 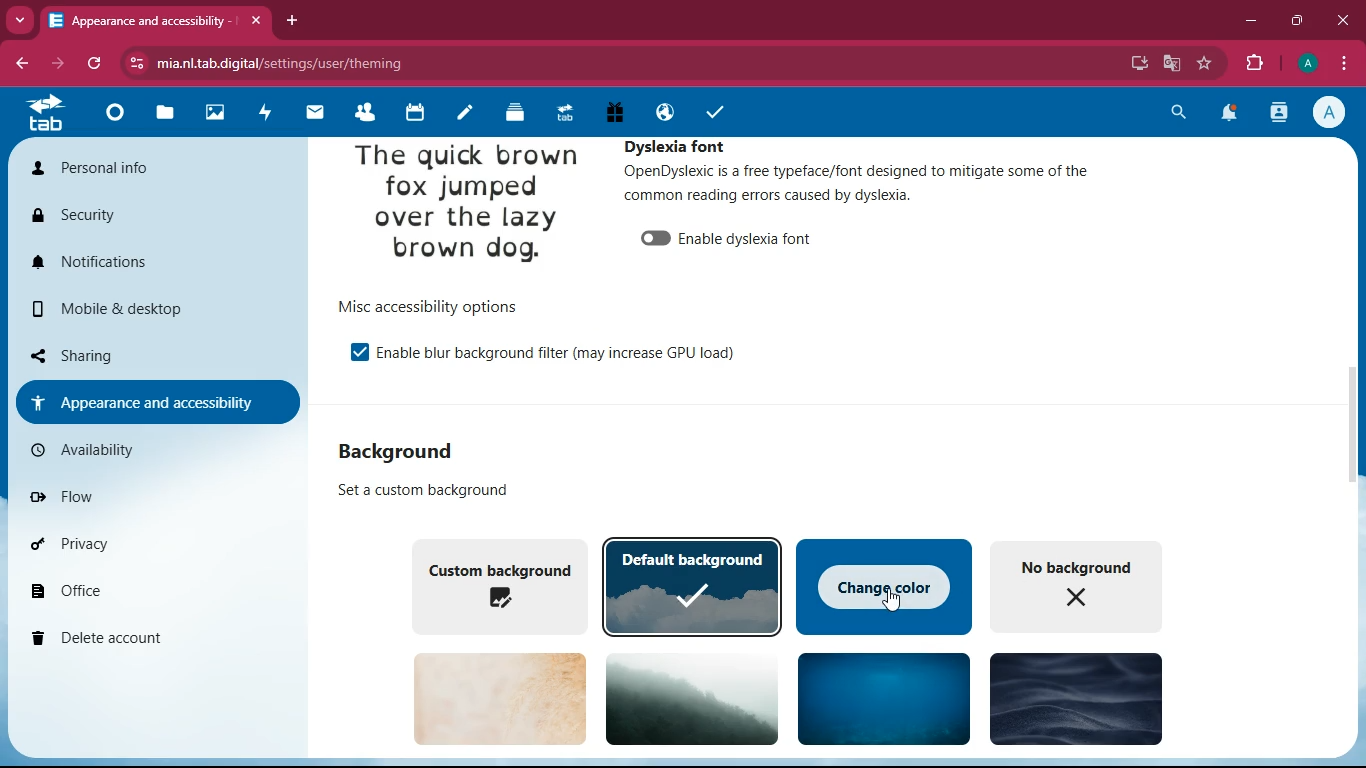 I want to click on appearance and accessibility , so click(x=159, y=21).